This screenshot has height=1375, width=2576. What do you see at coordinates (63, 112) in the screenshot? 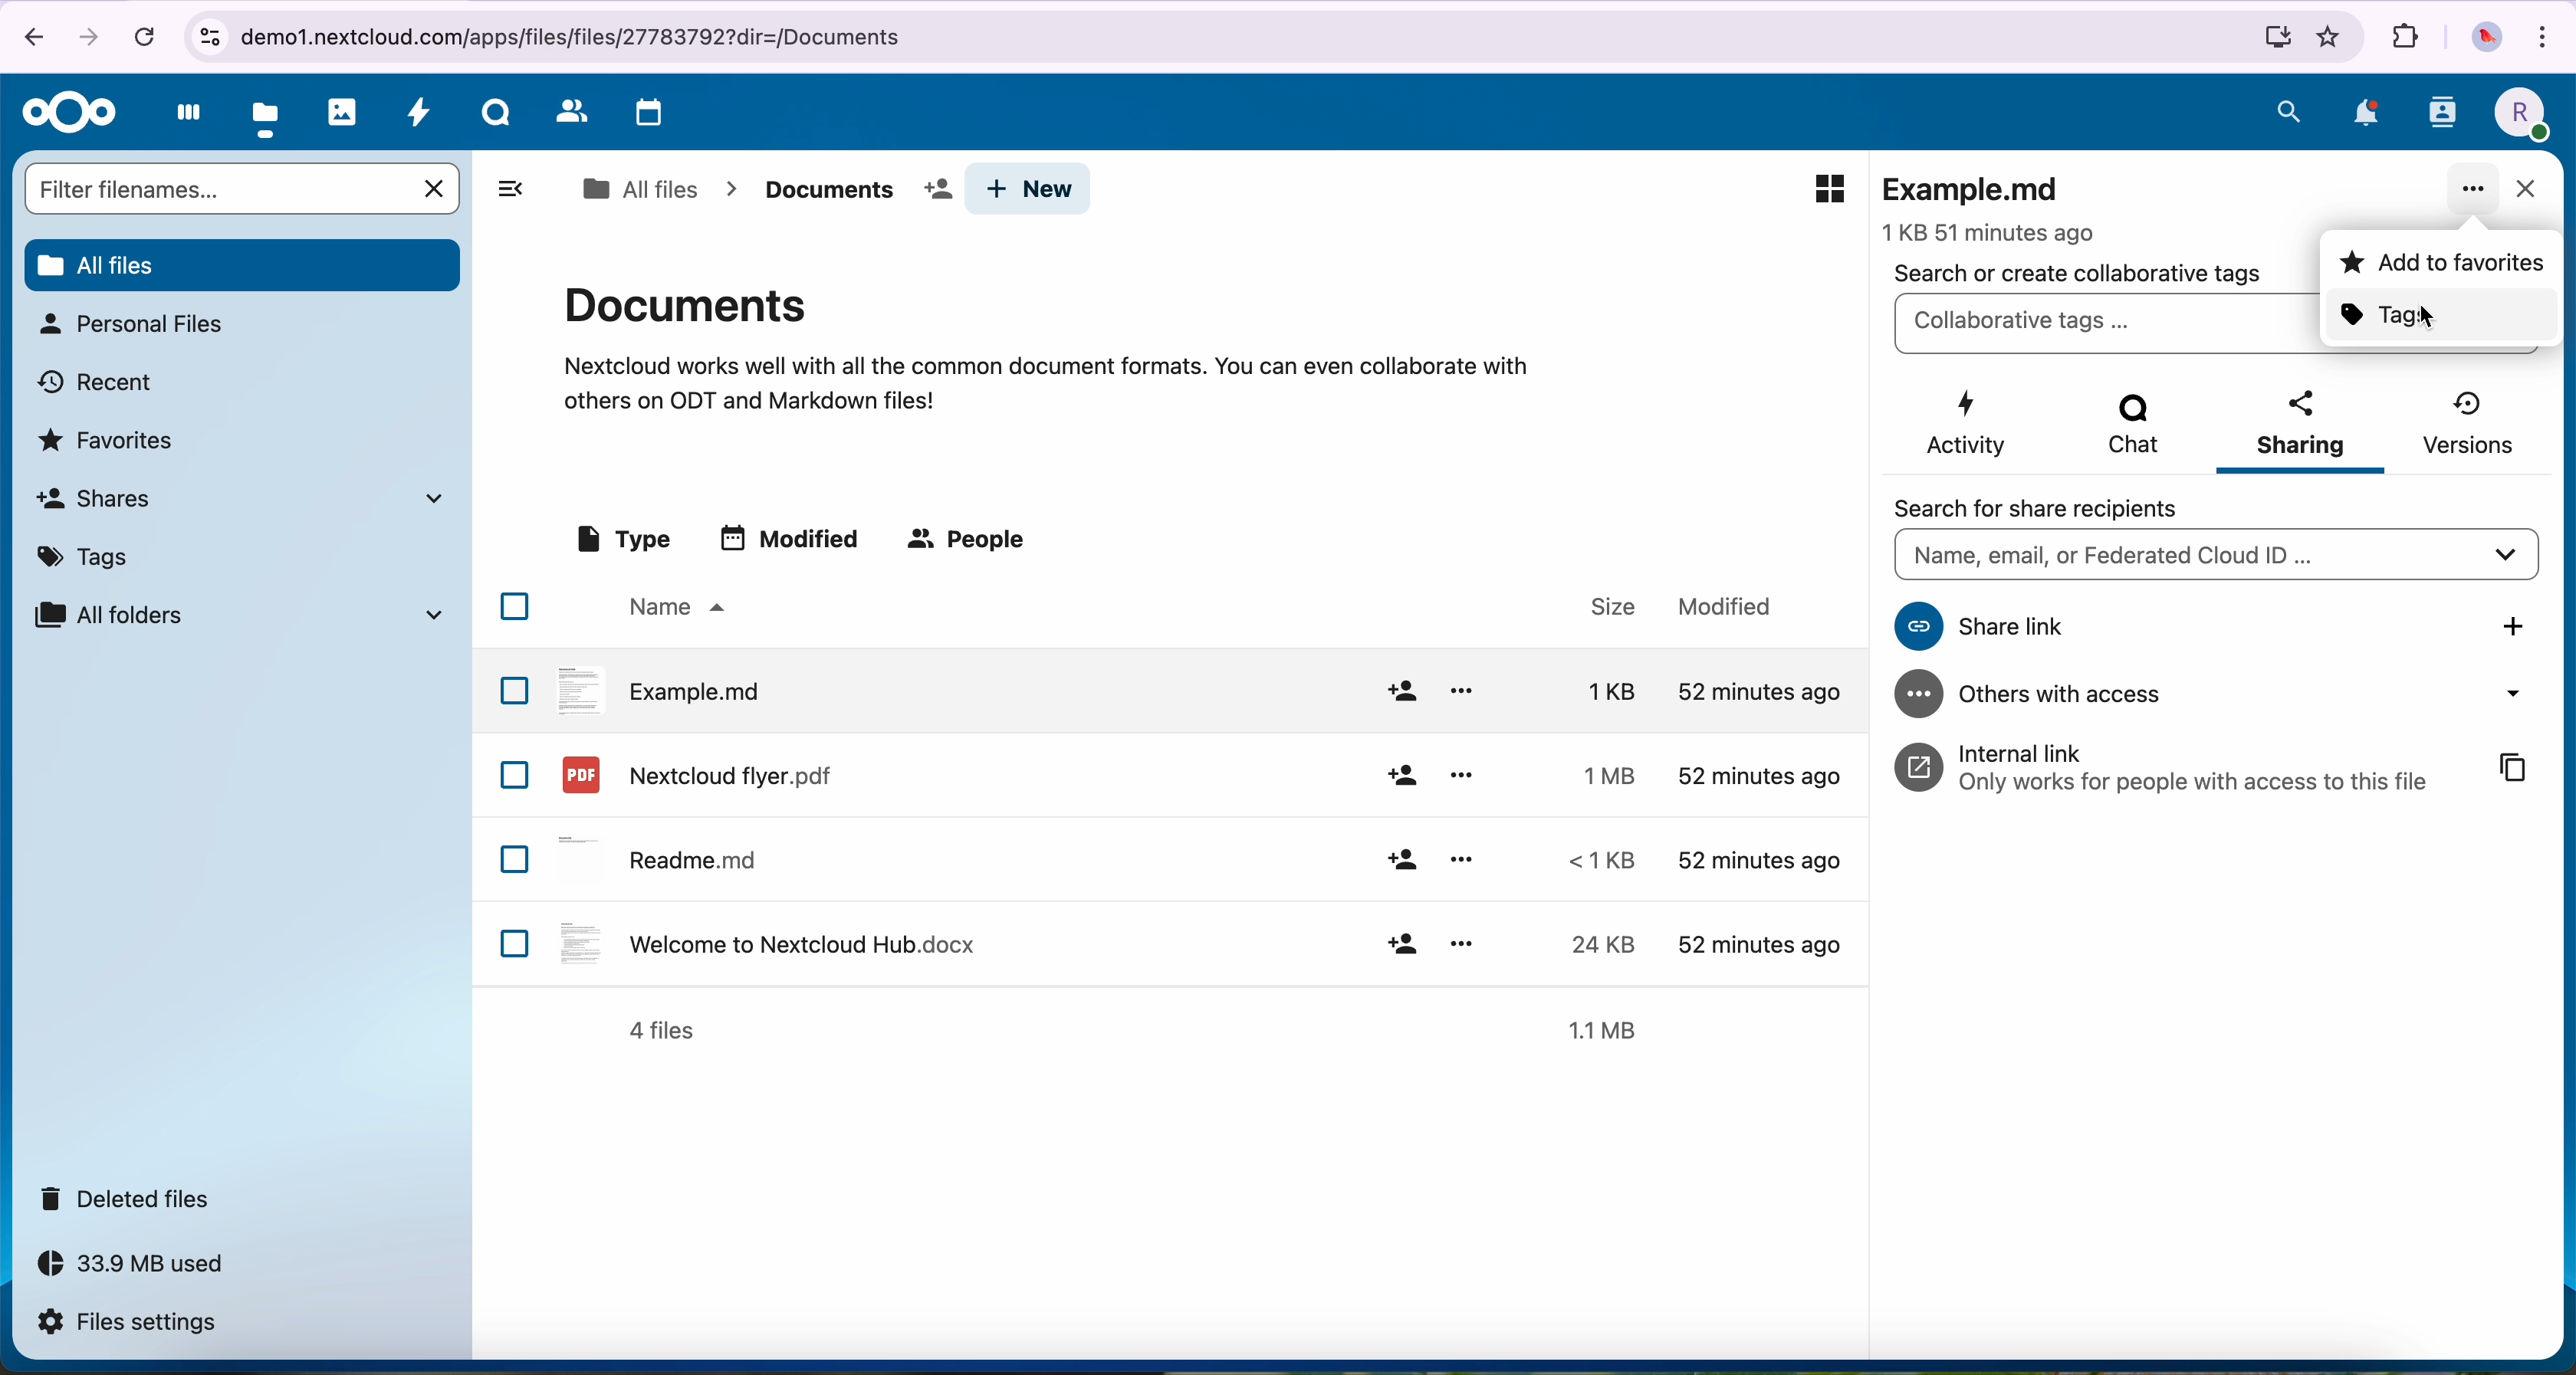
I see `Nextcloud logo` at bounding box center [63, 112].